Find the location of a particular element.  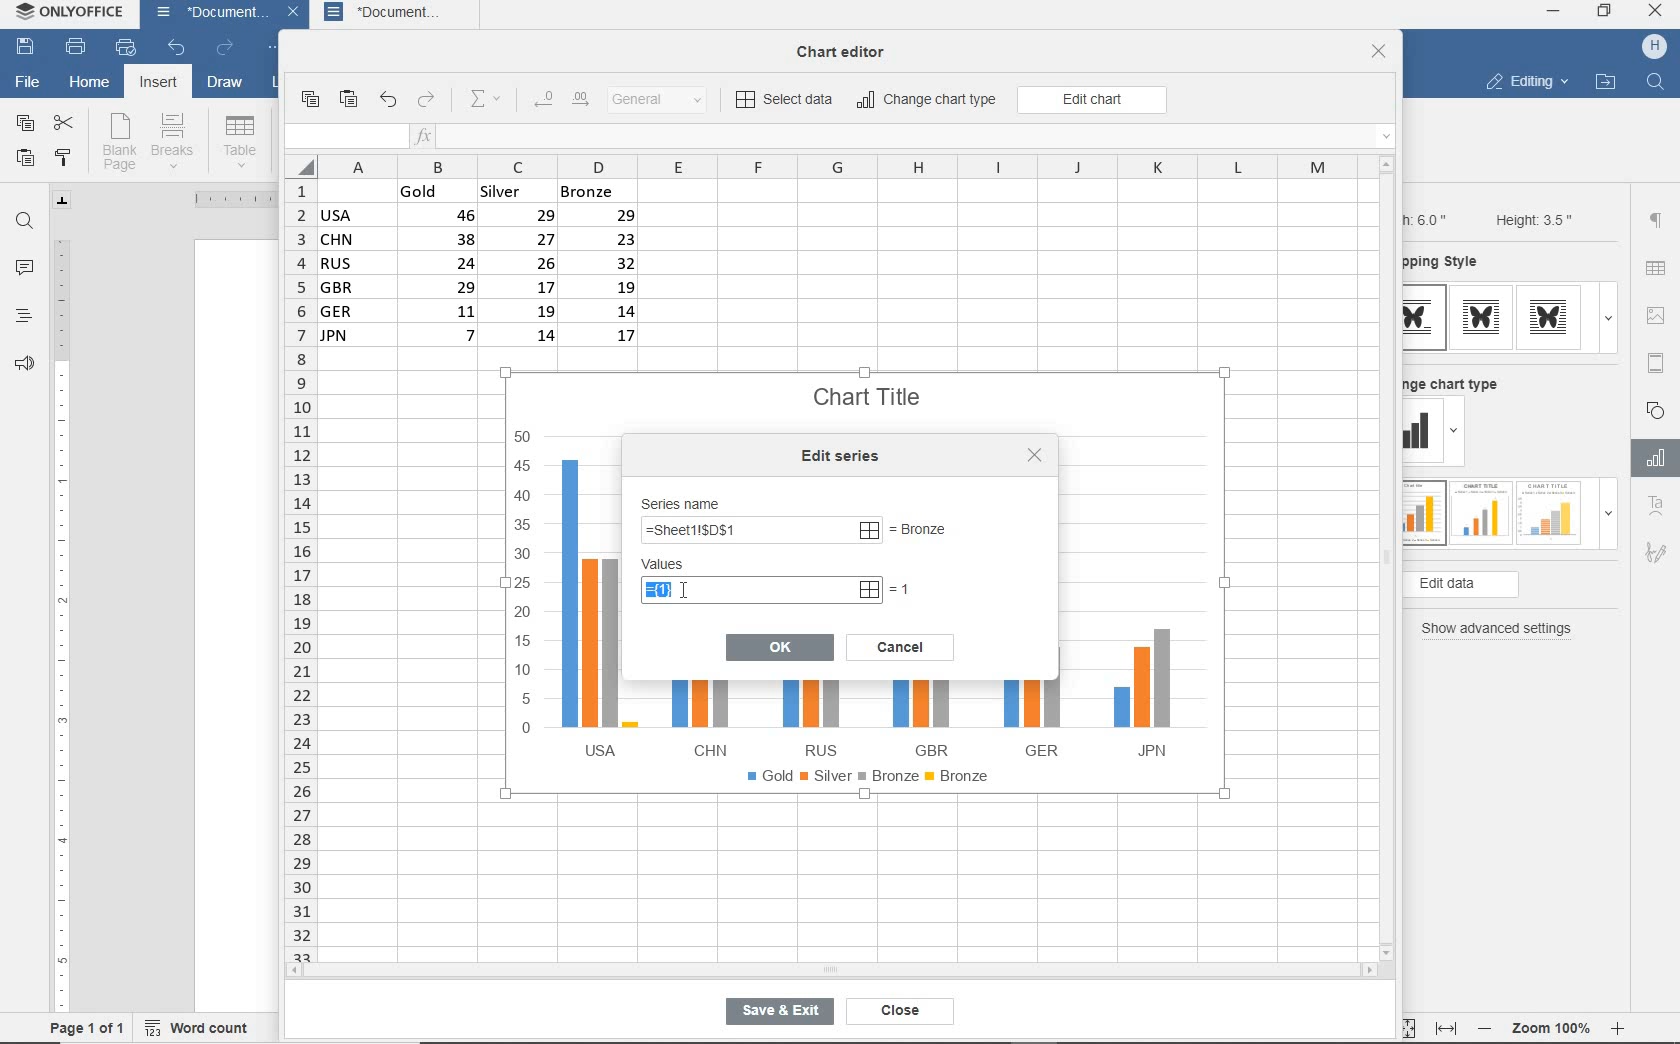

change type is located at coordinates (1423, 432).